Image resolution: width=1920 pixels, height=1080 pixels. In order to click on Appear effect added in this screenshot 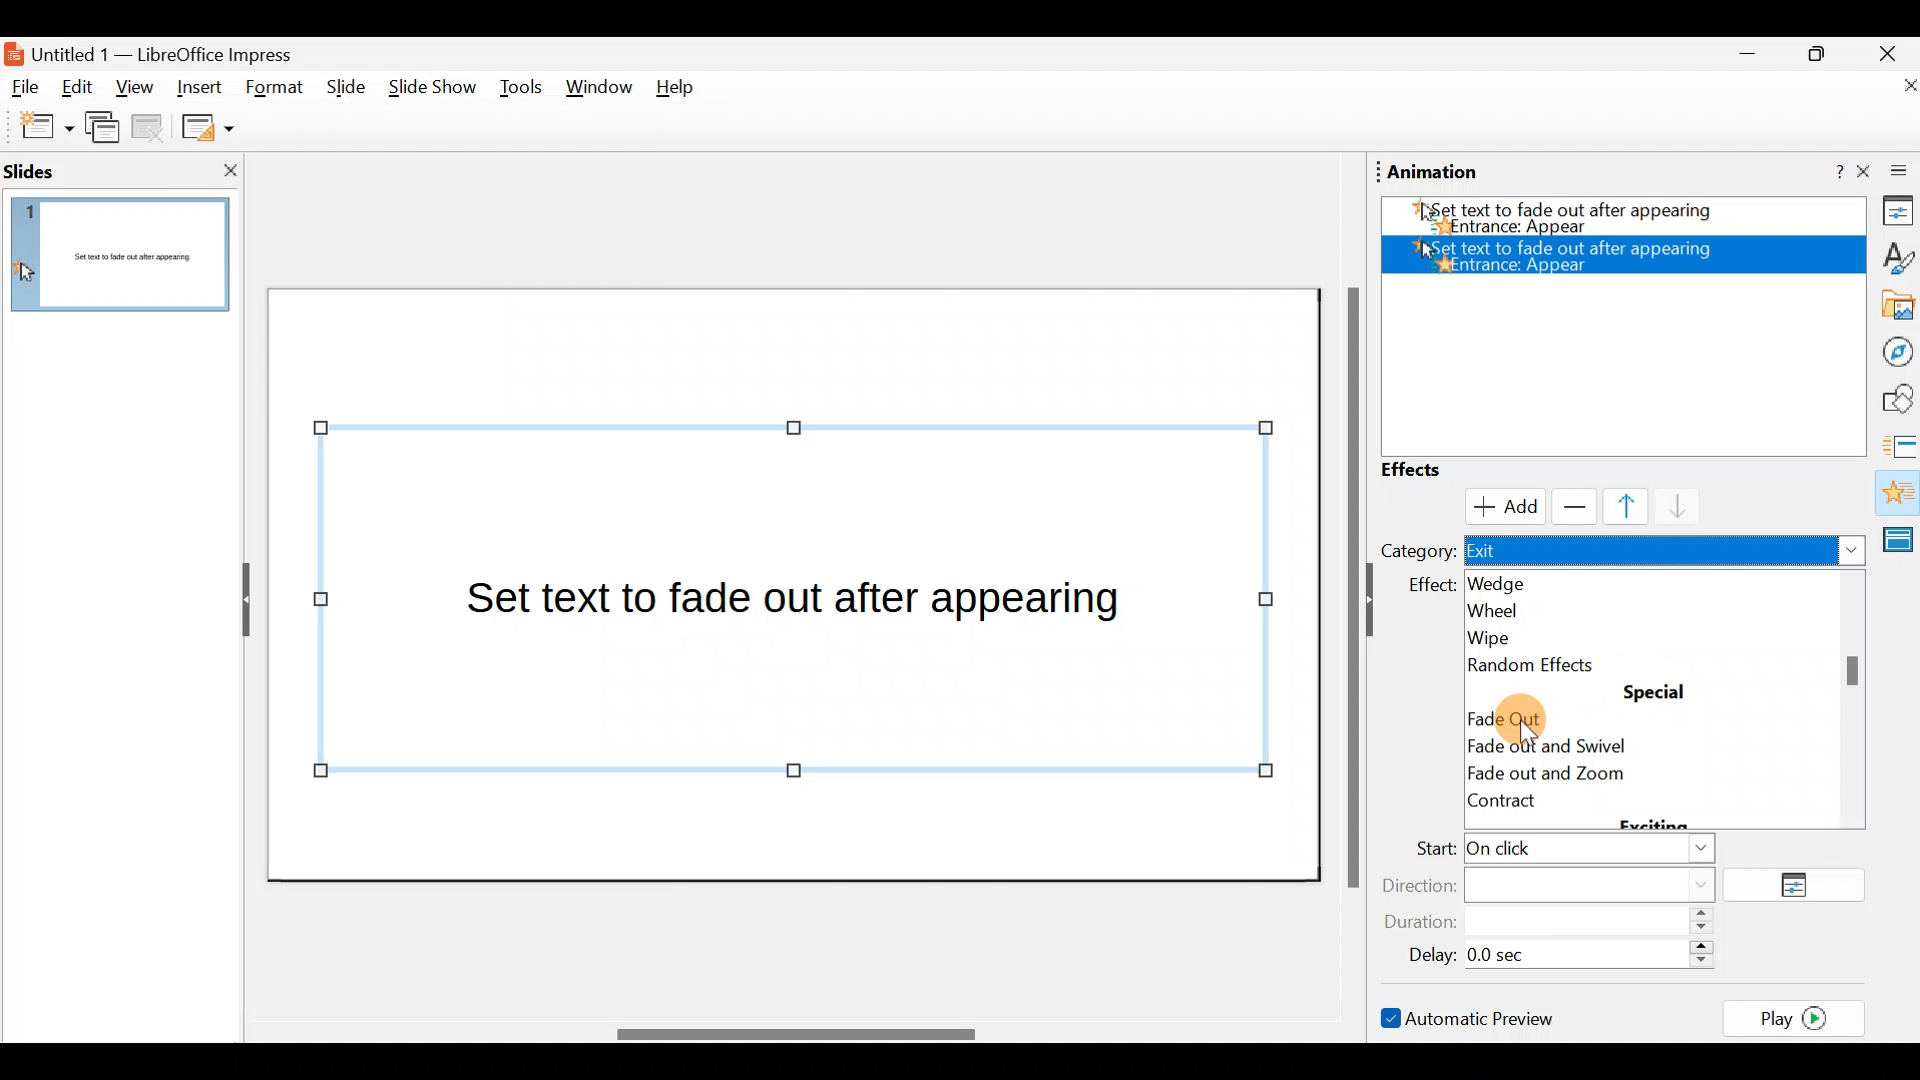, I will do `click(1571, 255)`.